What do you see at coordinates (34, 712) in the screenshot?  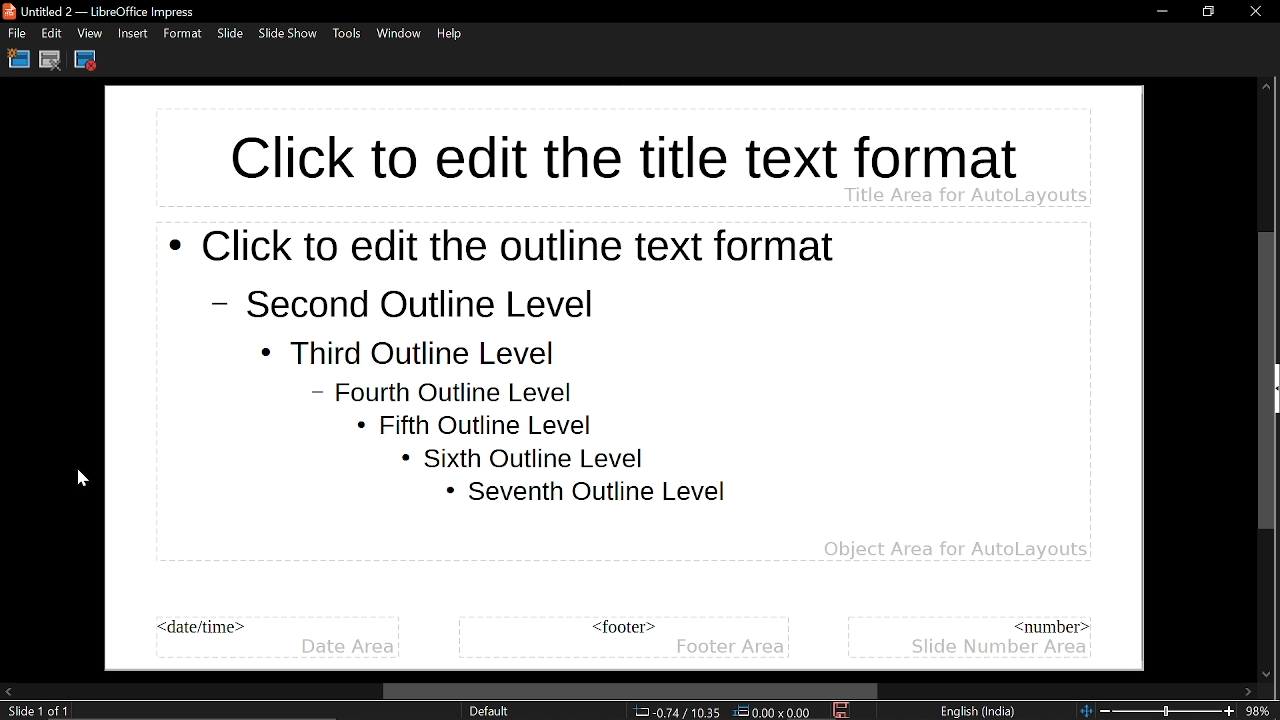 I see `Current slide` at bounding box center [34, 712].